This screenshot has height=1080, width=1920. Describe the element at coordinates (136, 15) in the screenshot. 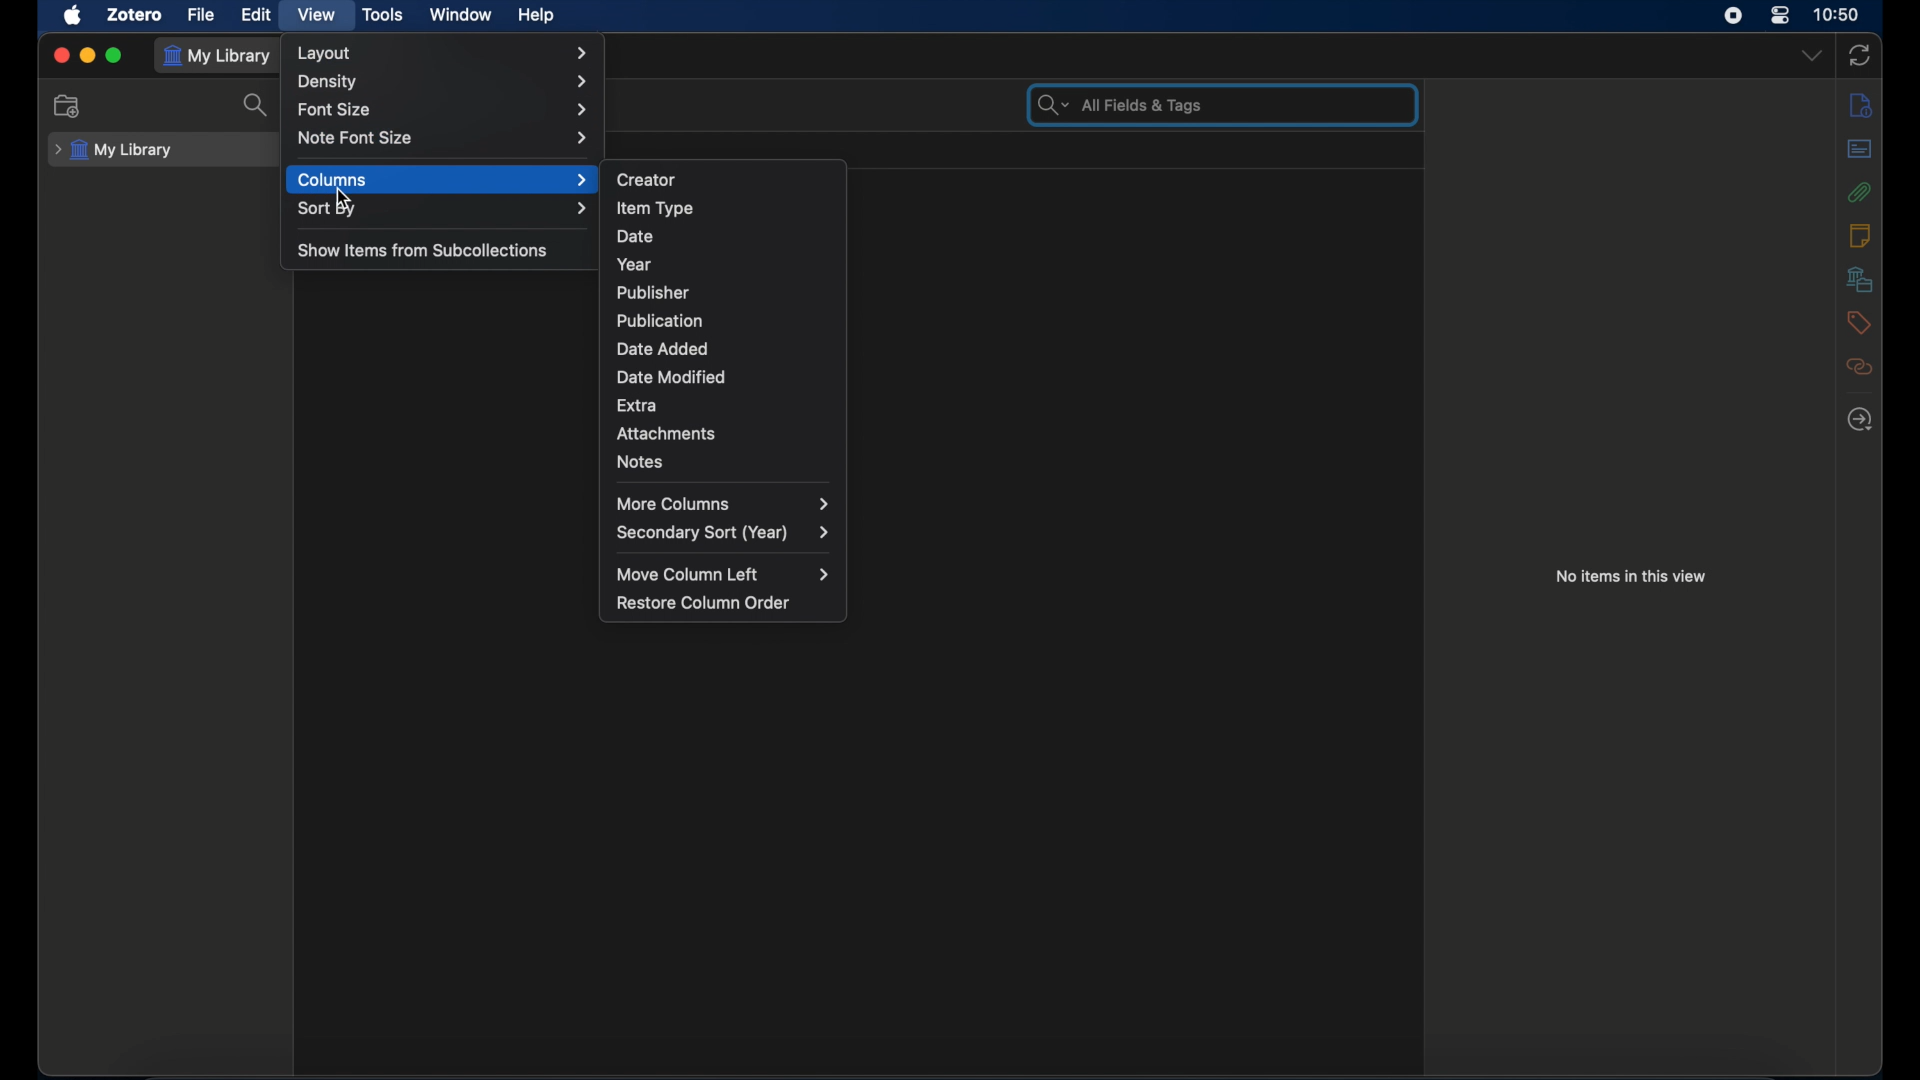

I see `zotero` at that location.